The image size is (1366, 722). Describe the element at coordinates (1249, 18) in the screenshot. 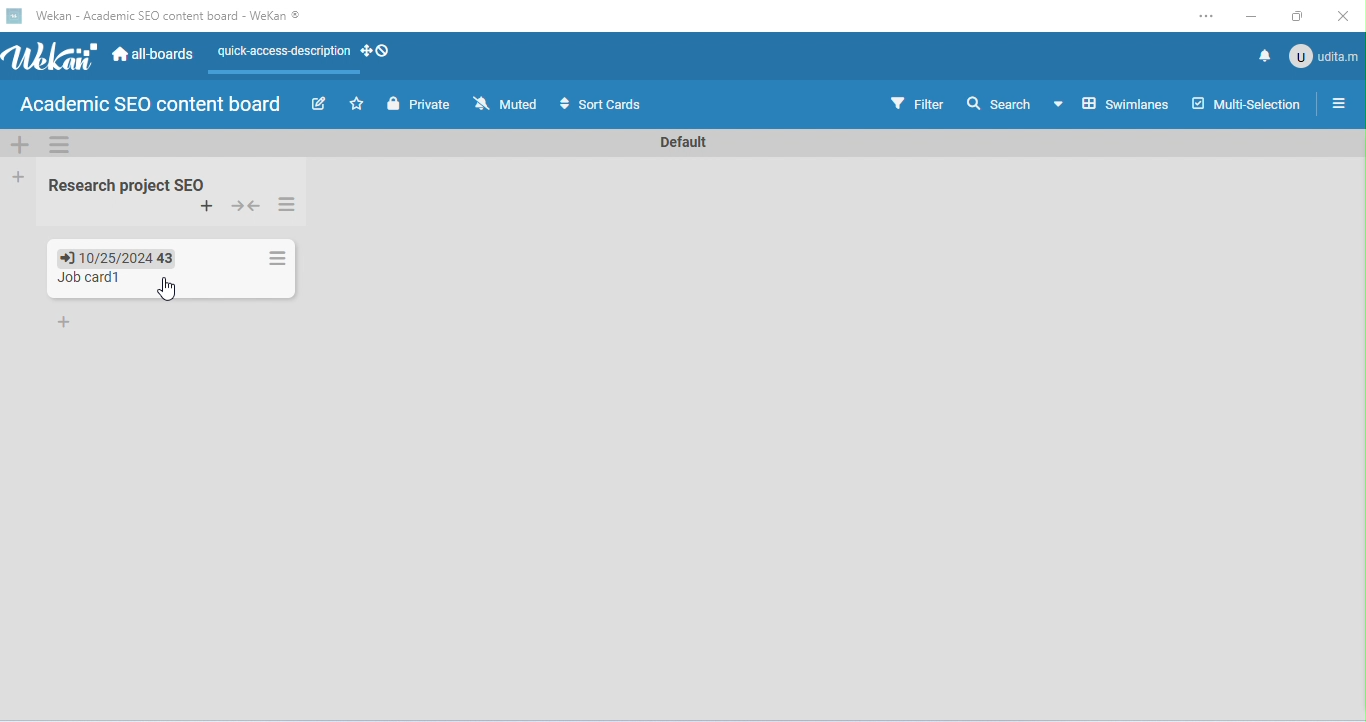

I see `minimize` at that location.